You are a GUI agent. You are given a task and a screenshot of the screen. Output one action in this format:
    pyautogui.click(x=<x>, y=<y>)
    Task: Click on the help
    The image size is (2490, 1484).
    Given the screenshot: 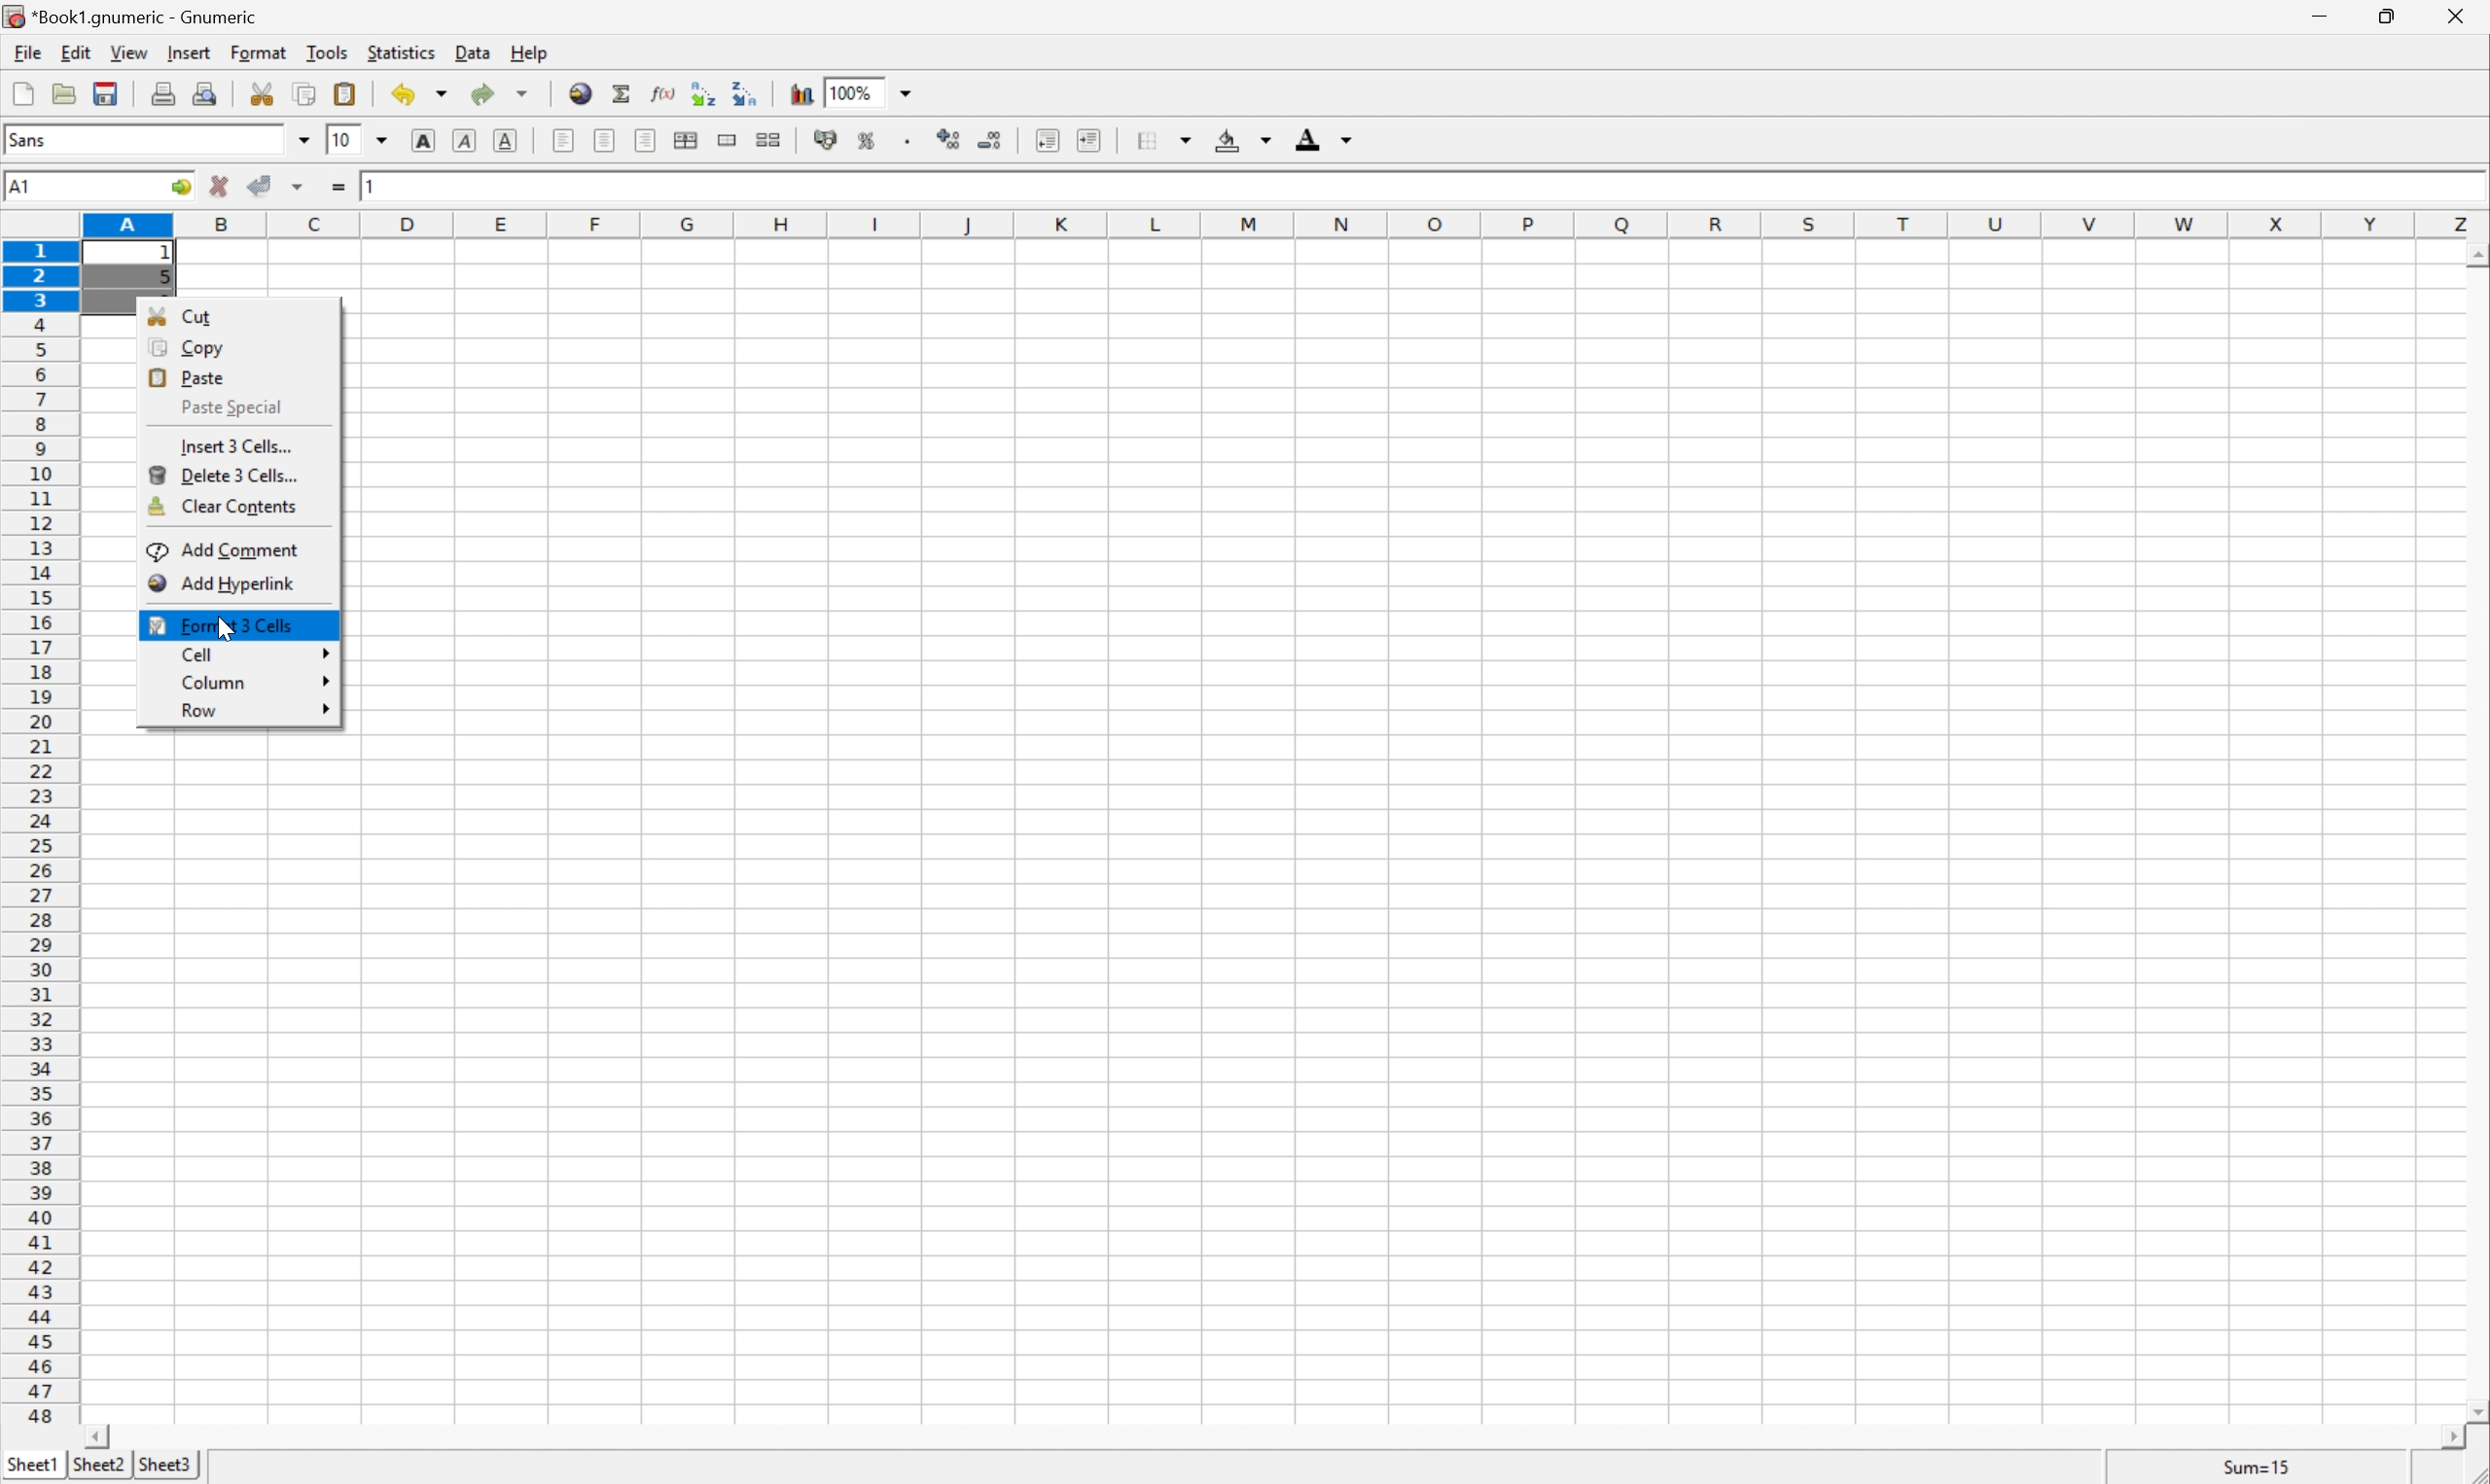 What is the action you would take?
    pyautogui.click(x=531, y=52)
    